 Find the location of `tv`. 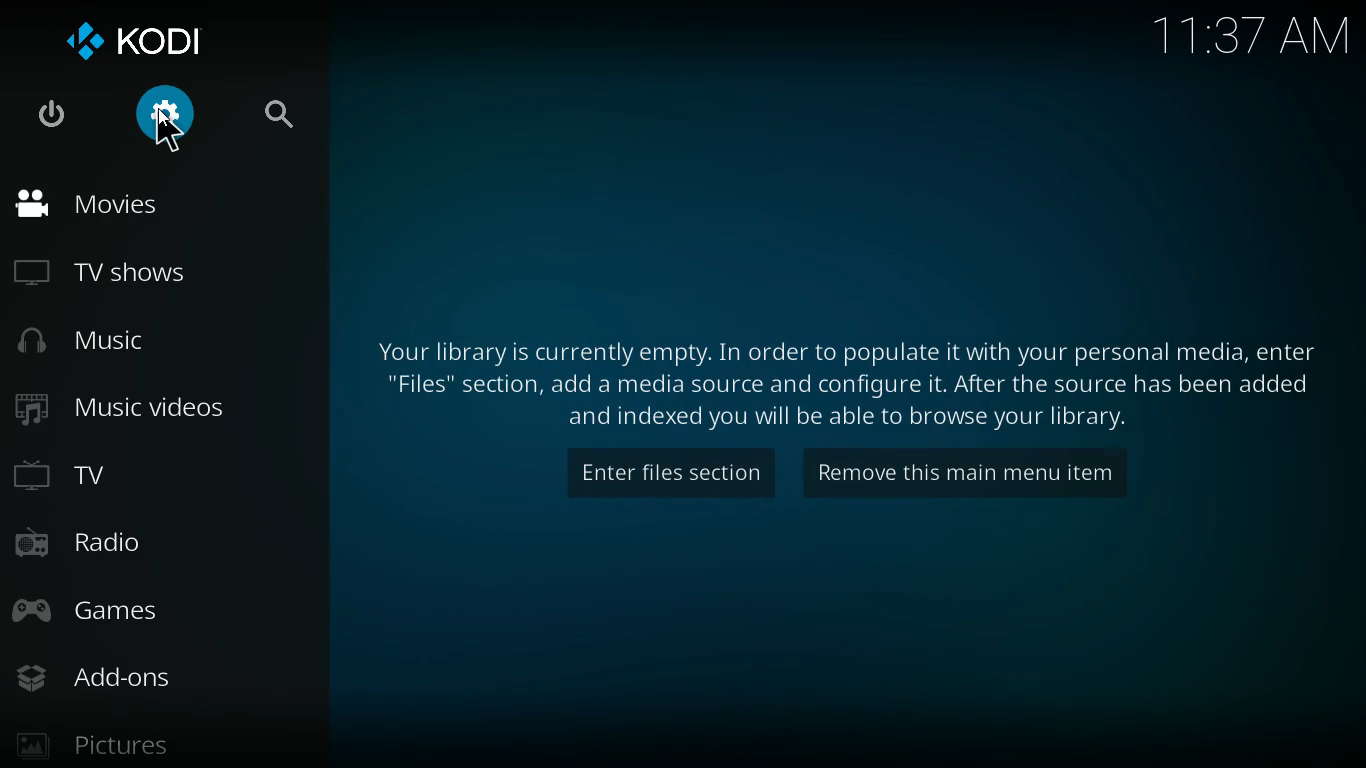

tv is located at coordinates (148, 481).